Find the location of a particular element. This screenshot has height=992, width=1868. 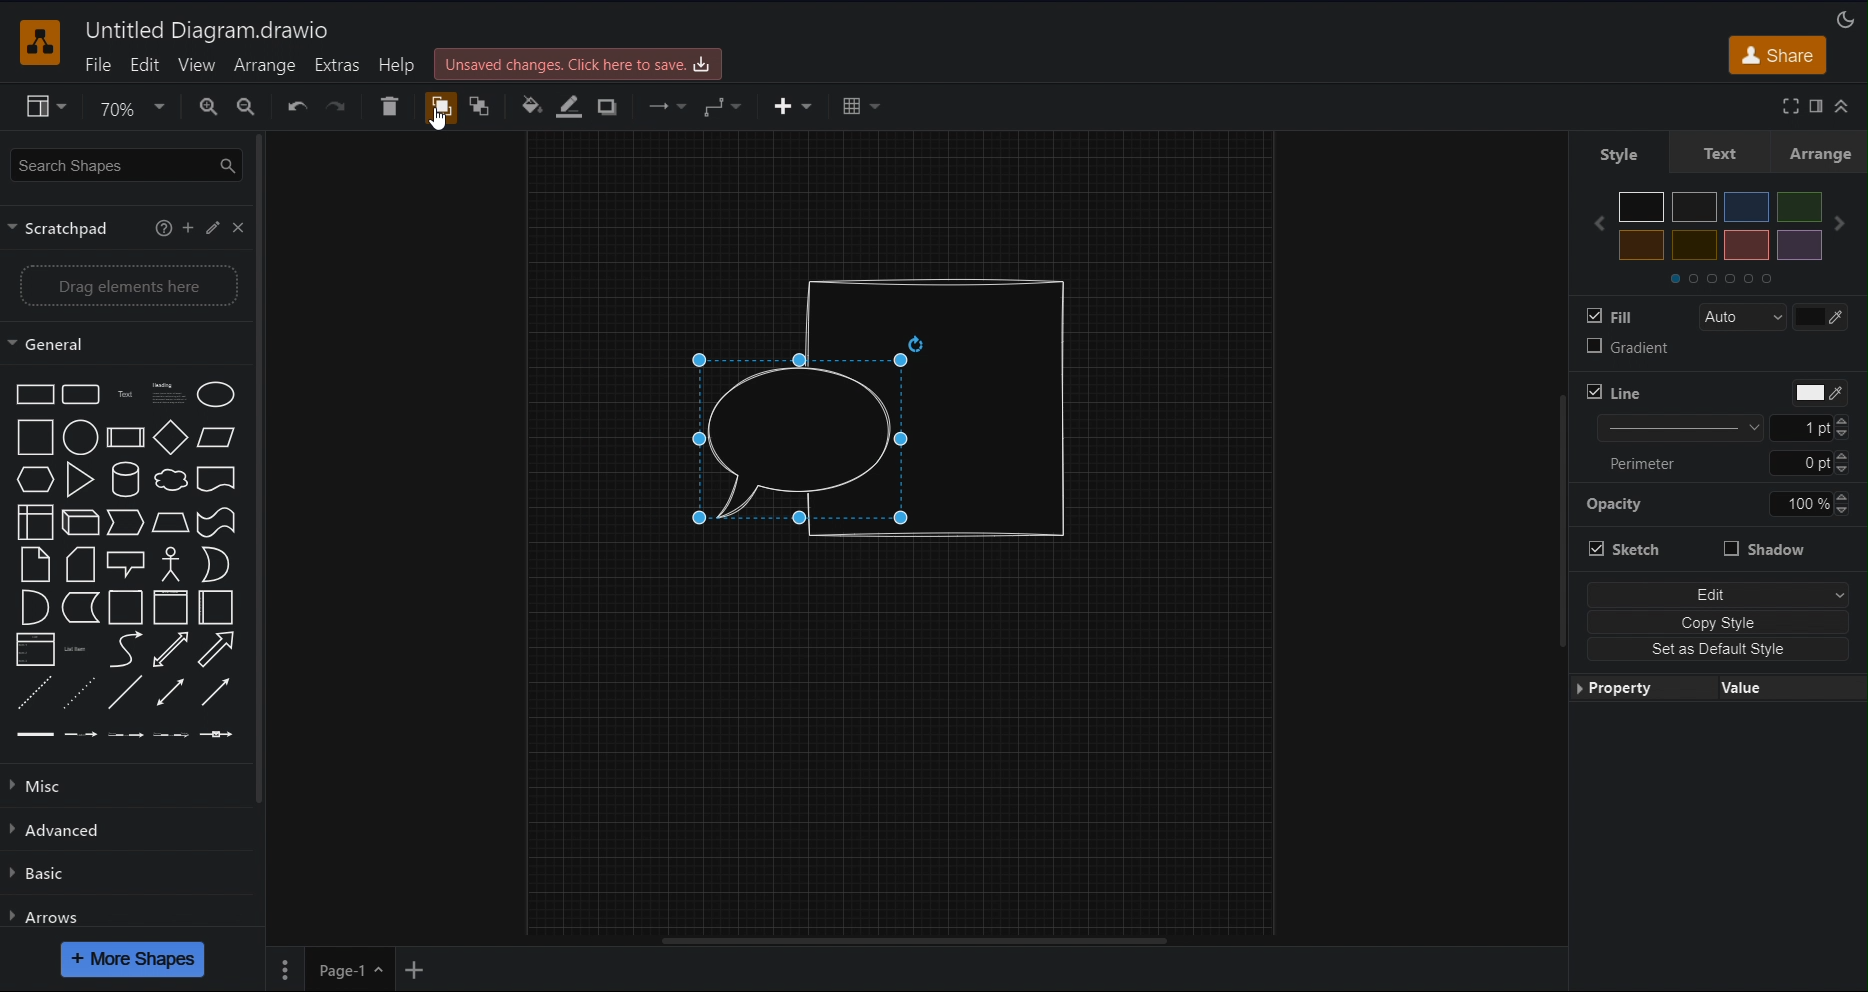

Appearance is located at coordinates (1846, 19).